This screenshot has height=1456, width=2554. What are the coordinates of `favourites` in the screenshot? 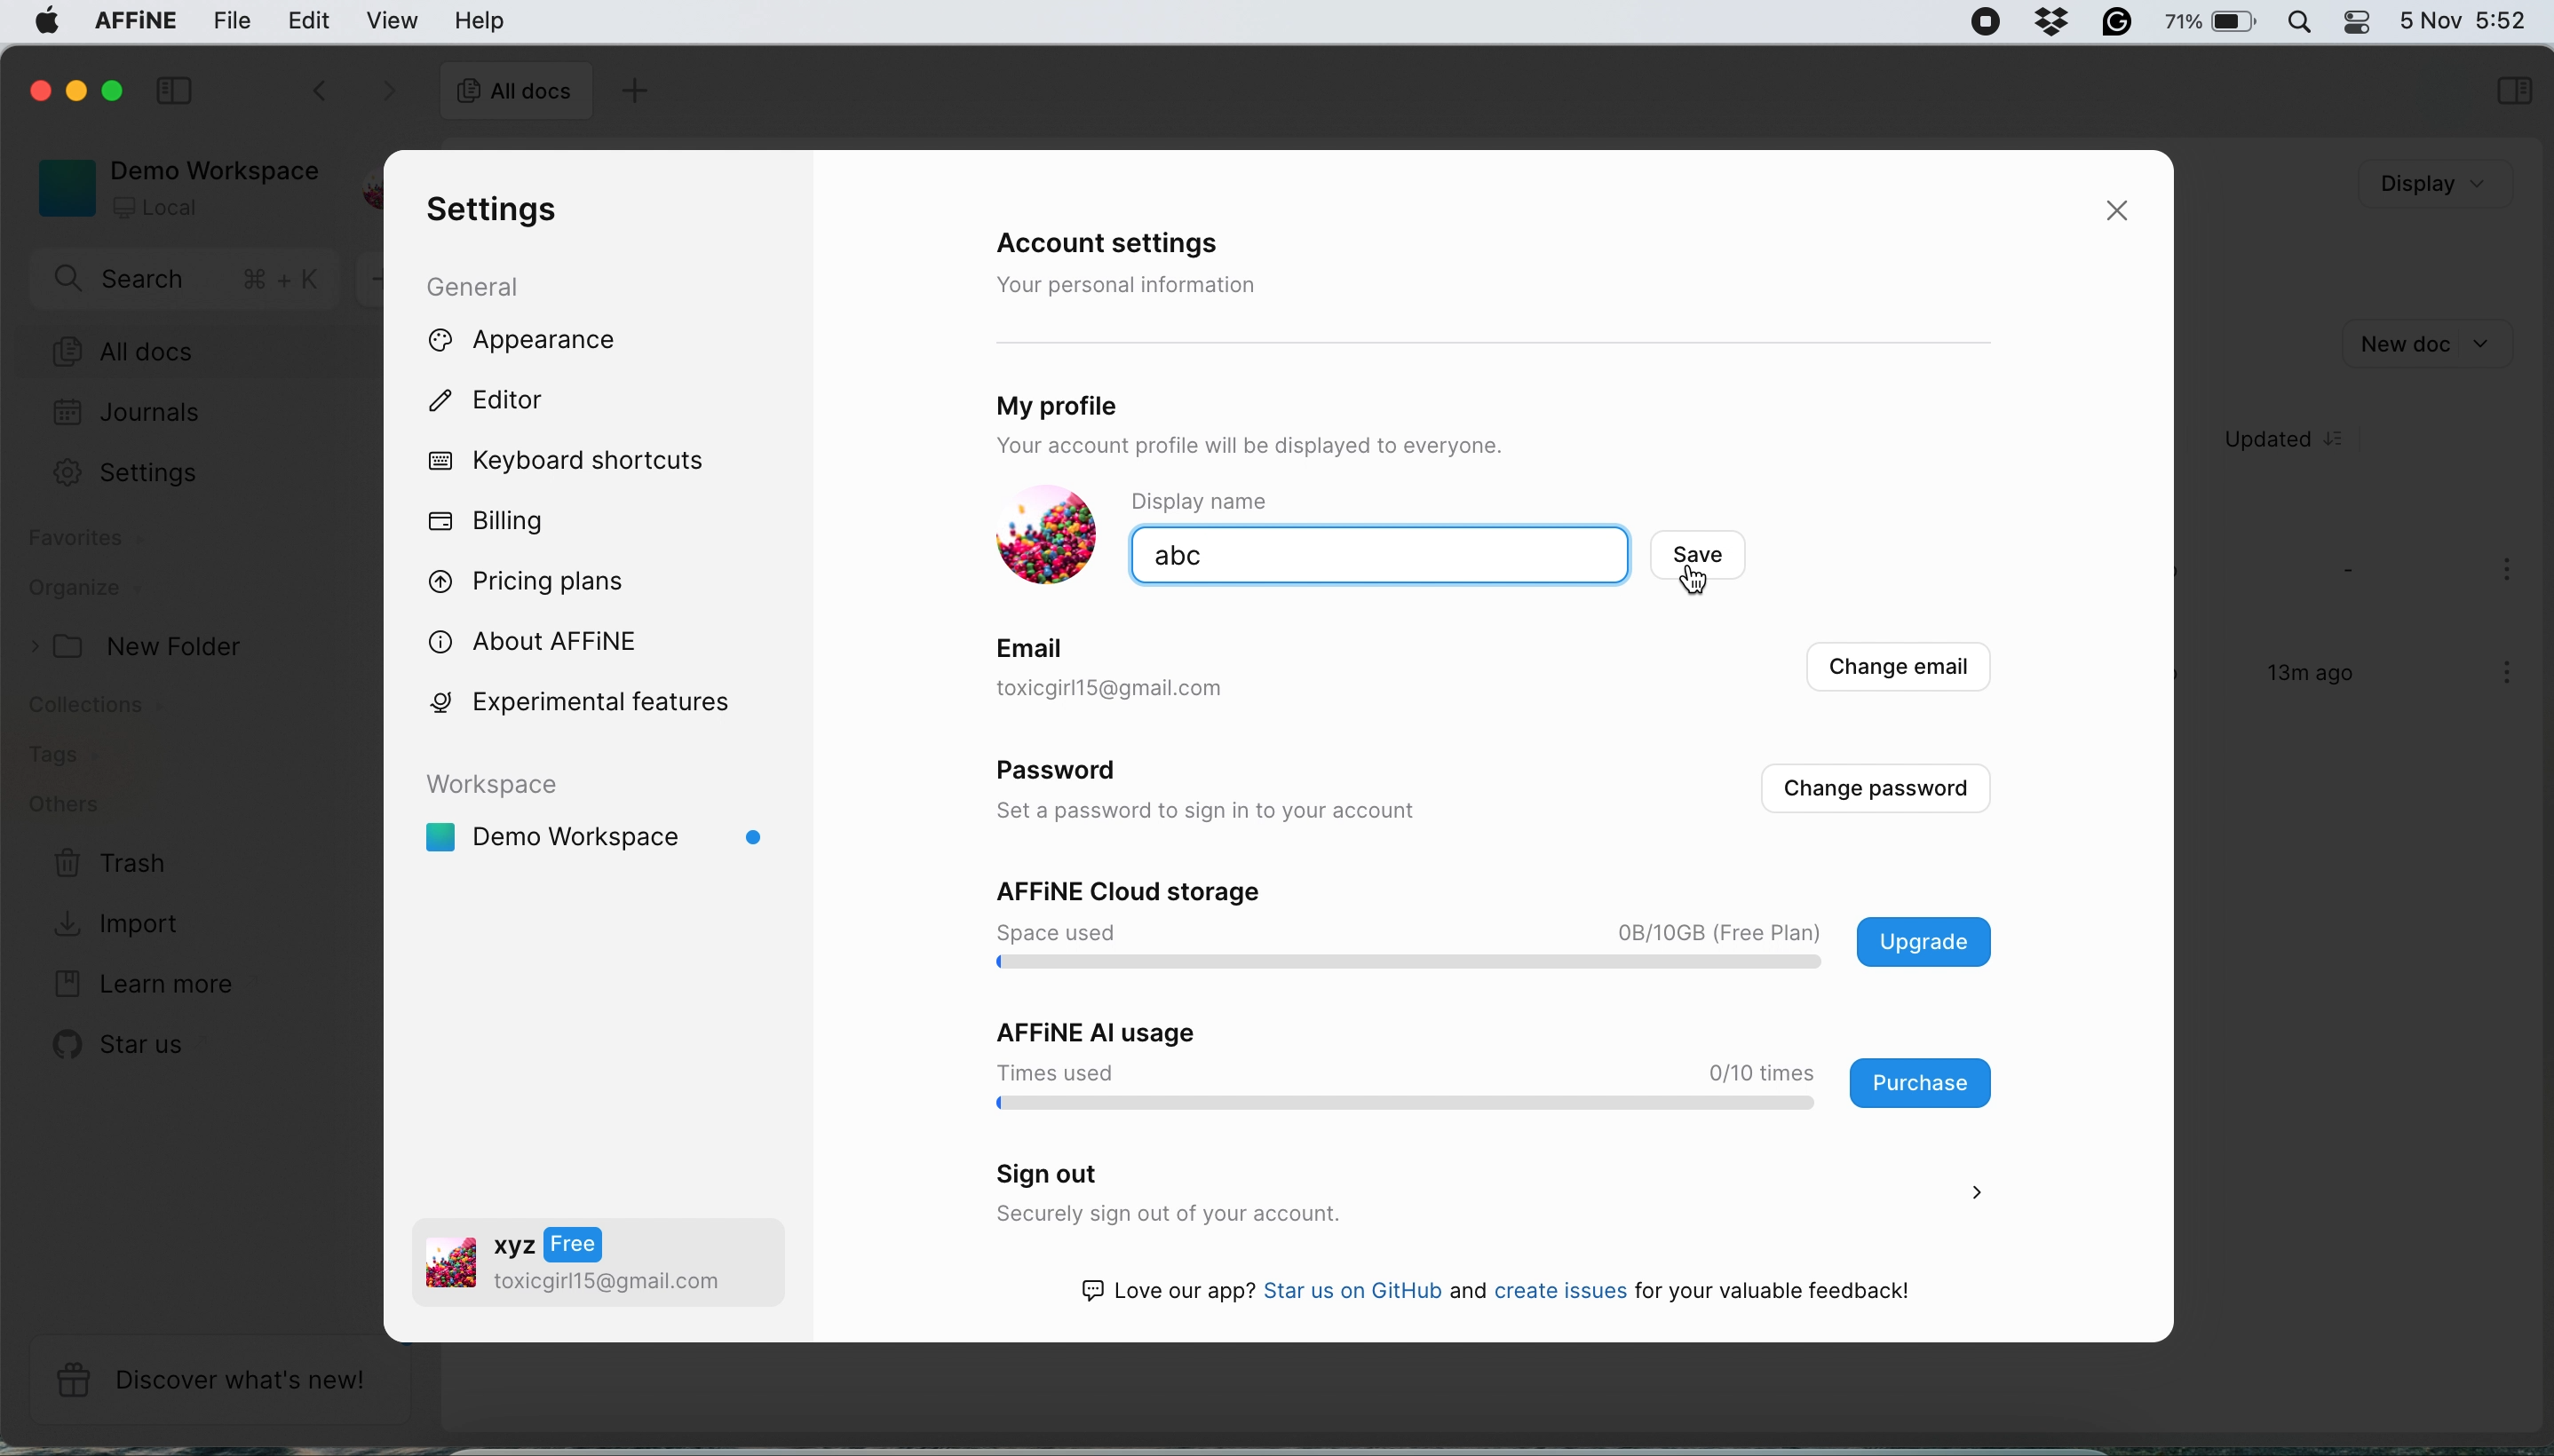 It's located at (92, 542).